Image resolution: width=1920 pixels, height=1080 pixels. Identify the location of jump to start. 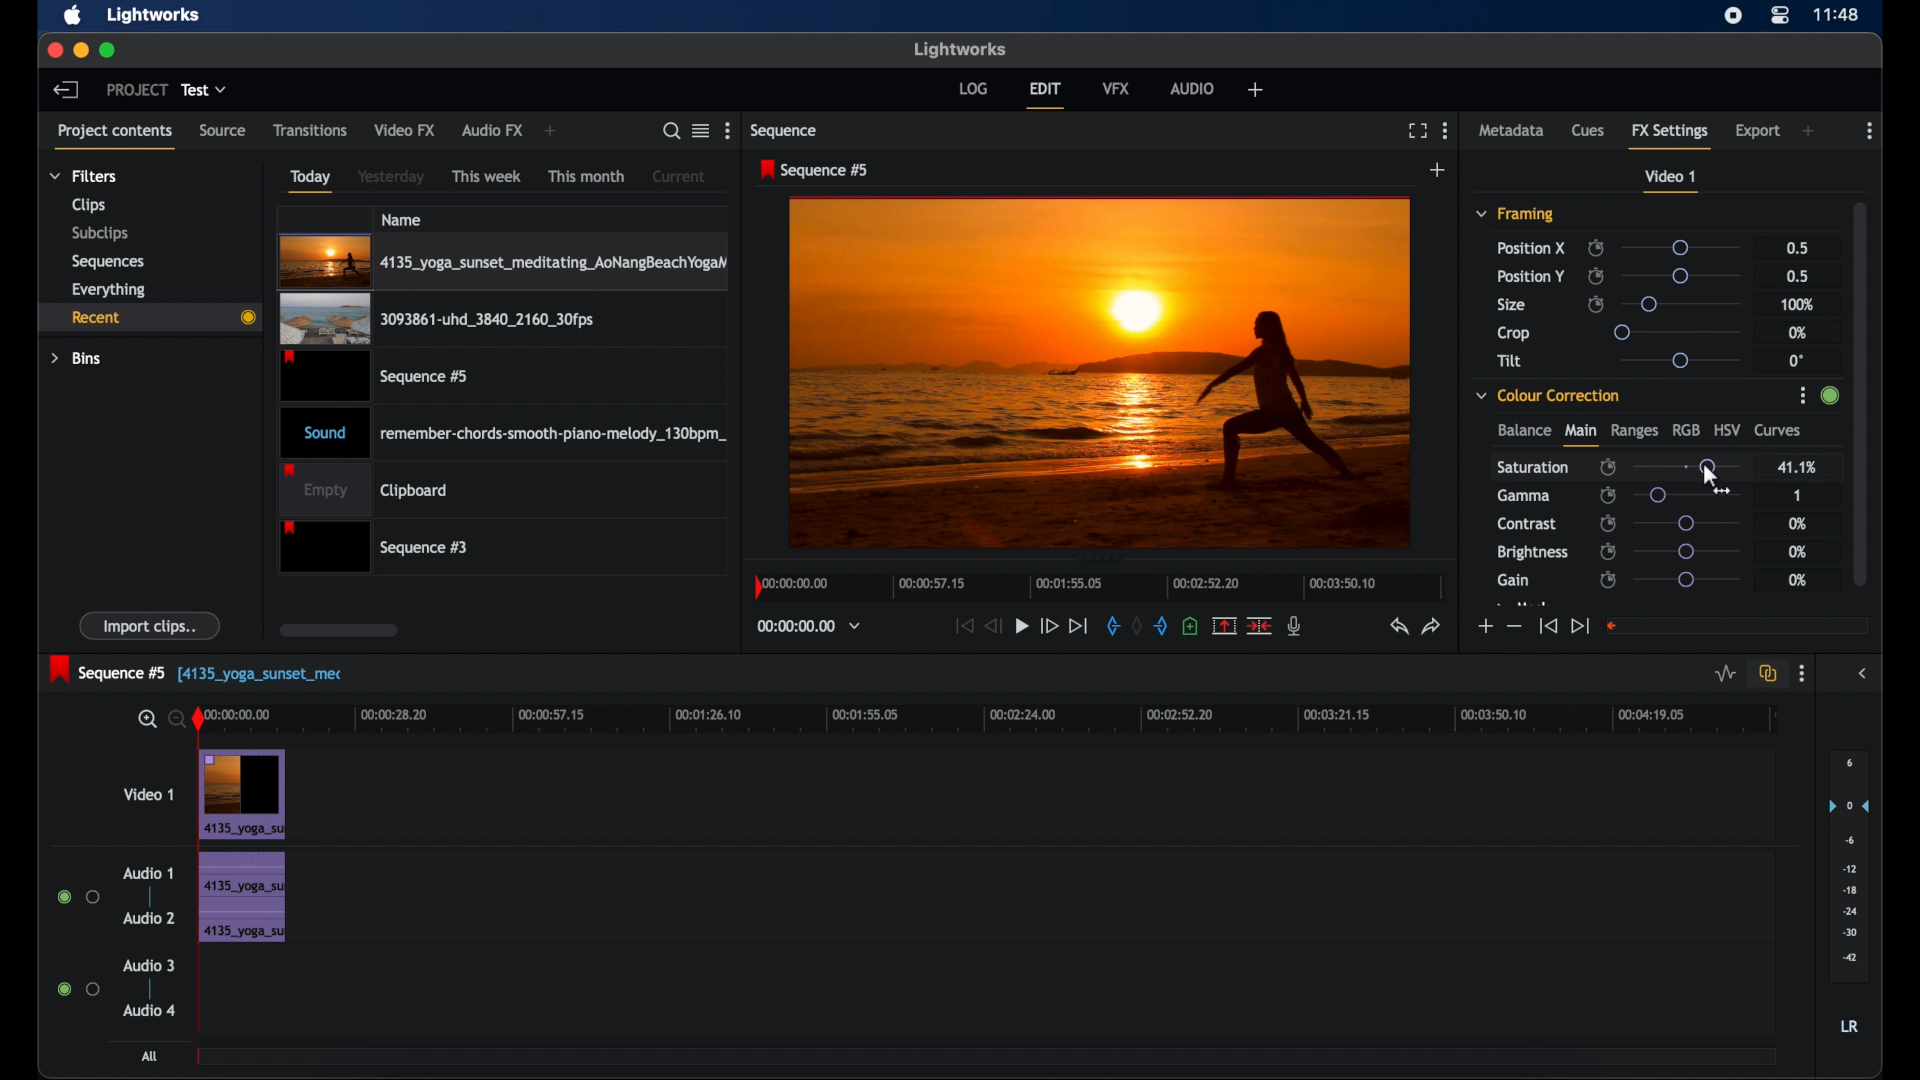
(964, 625).